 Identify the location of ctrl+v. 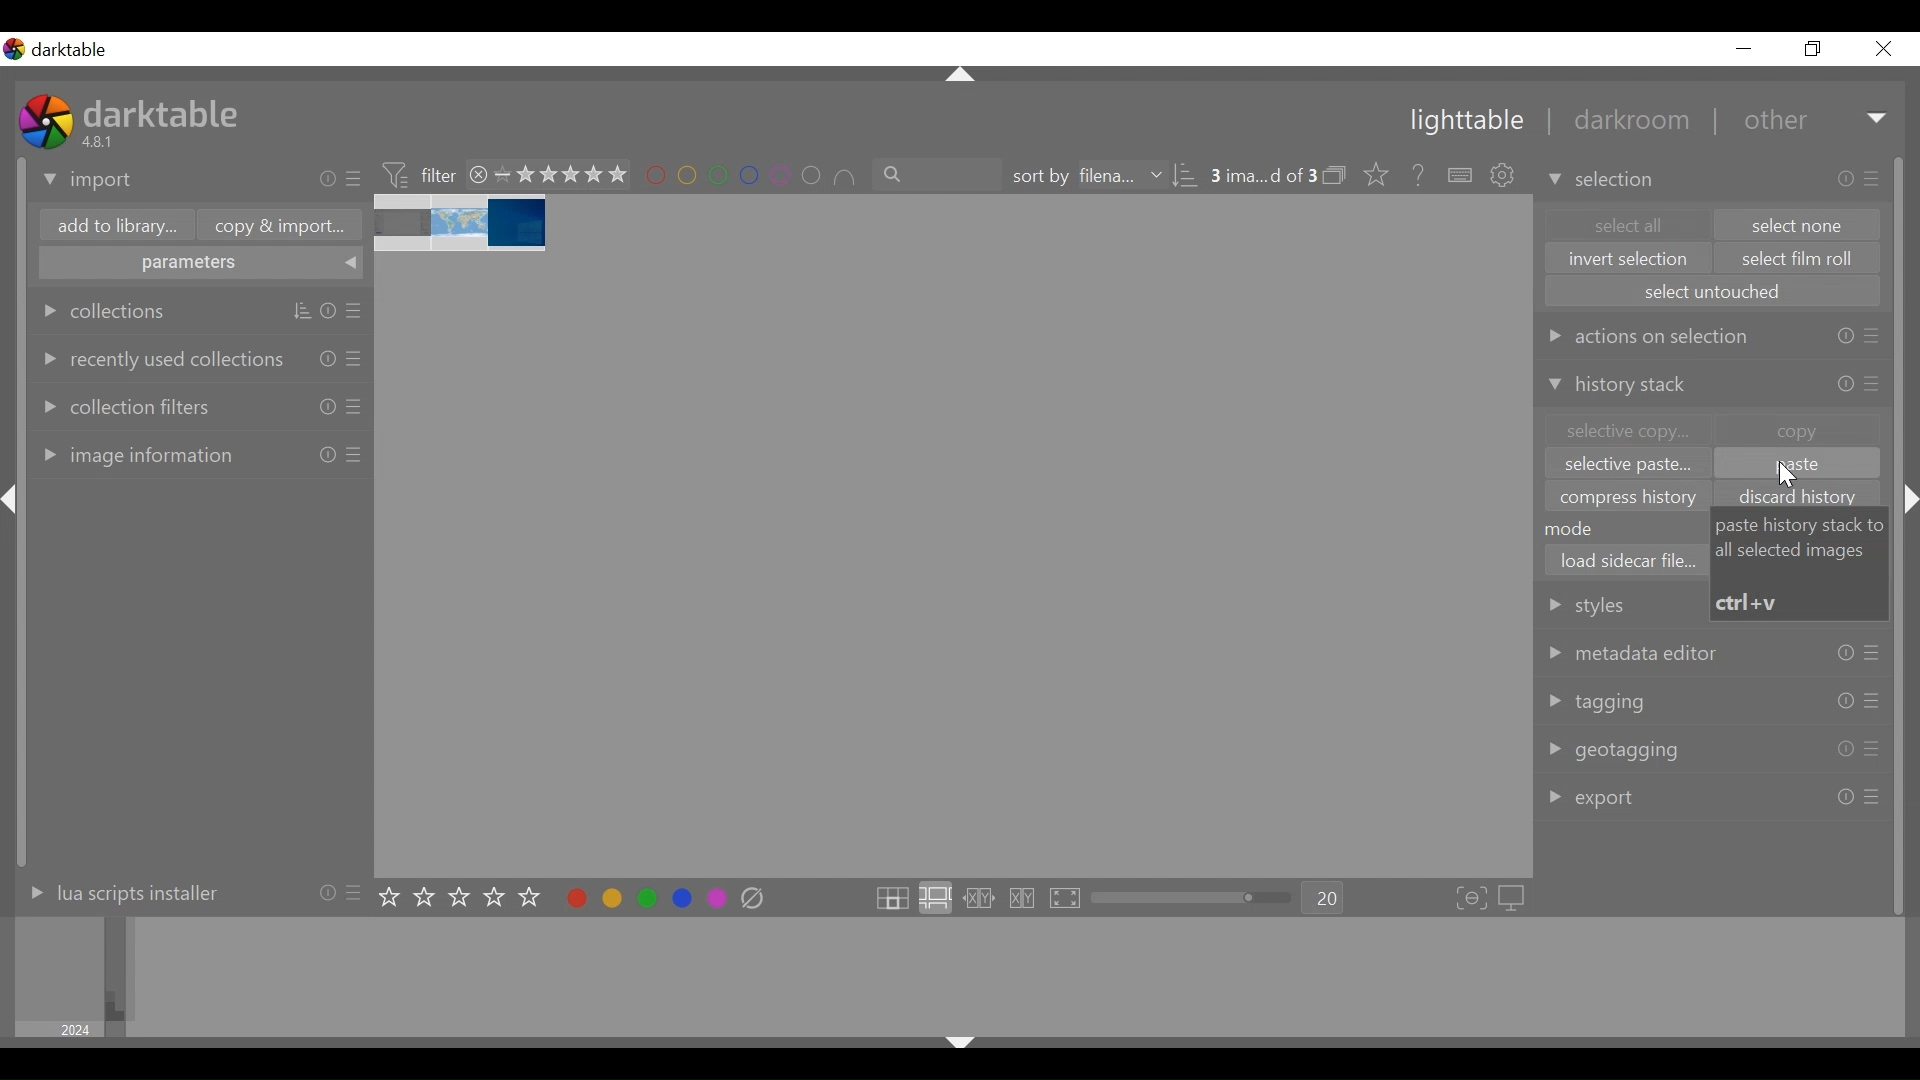
(1750, 602).